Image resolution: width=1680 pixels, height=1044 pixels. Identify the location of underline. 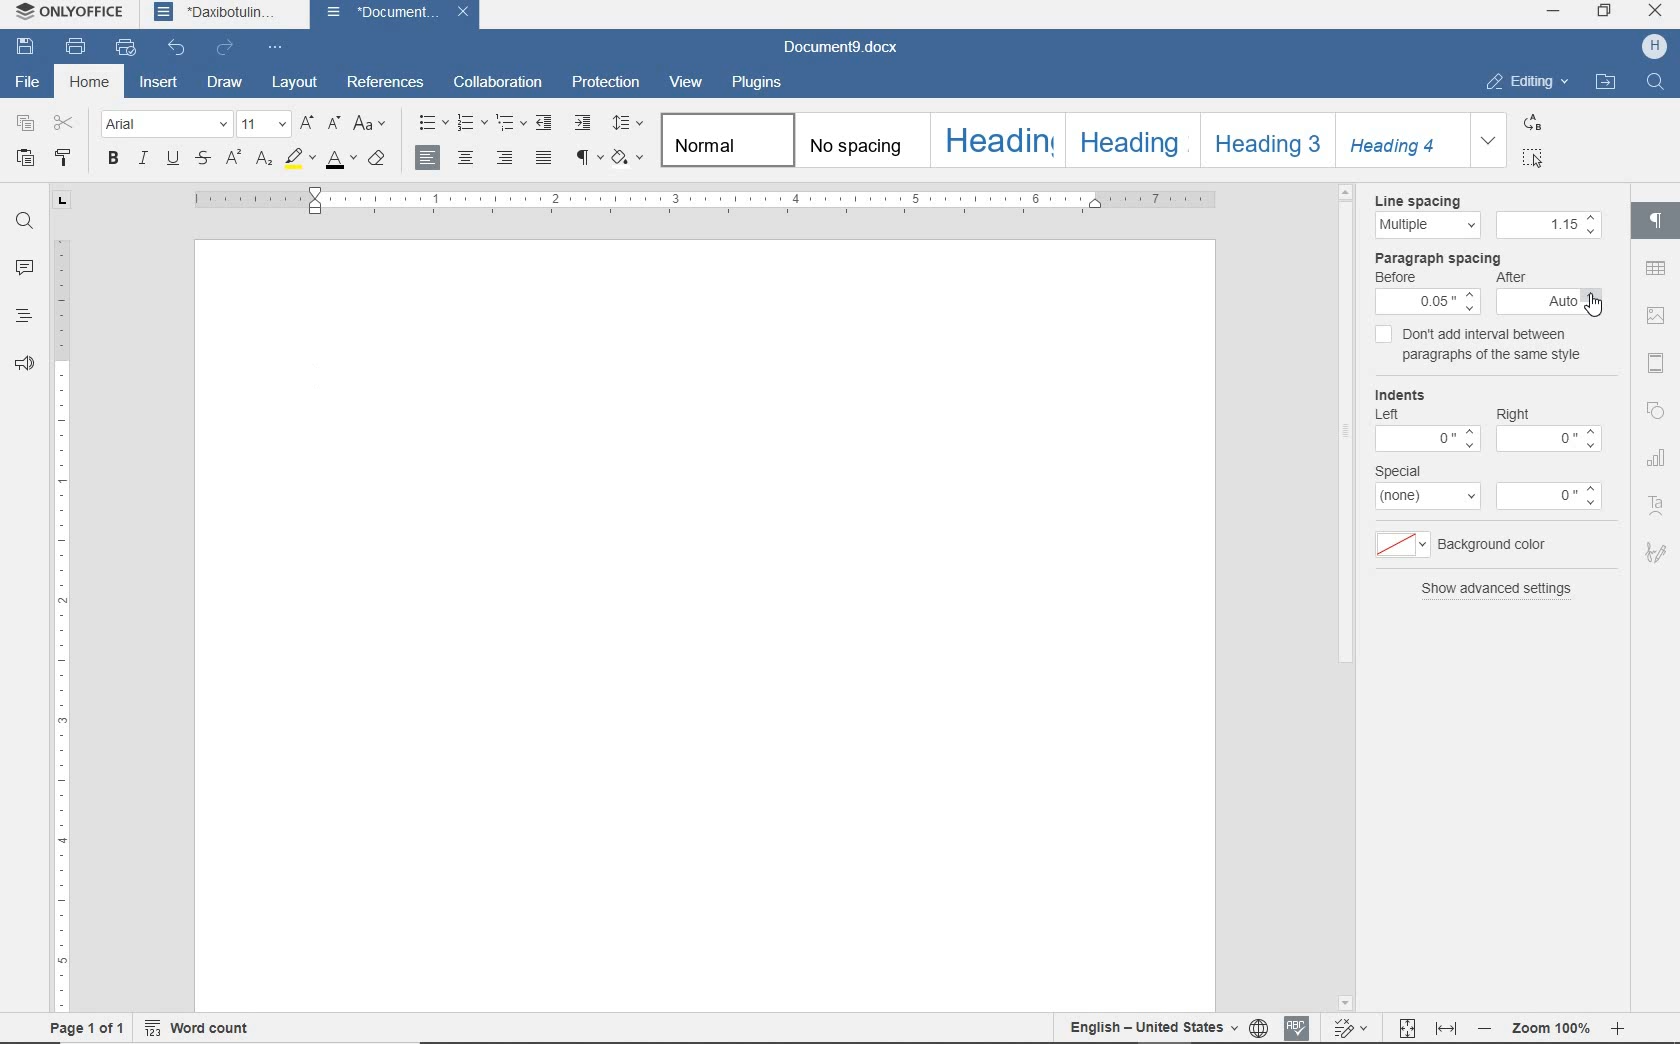
(172, 160).